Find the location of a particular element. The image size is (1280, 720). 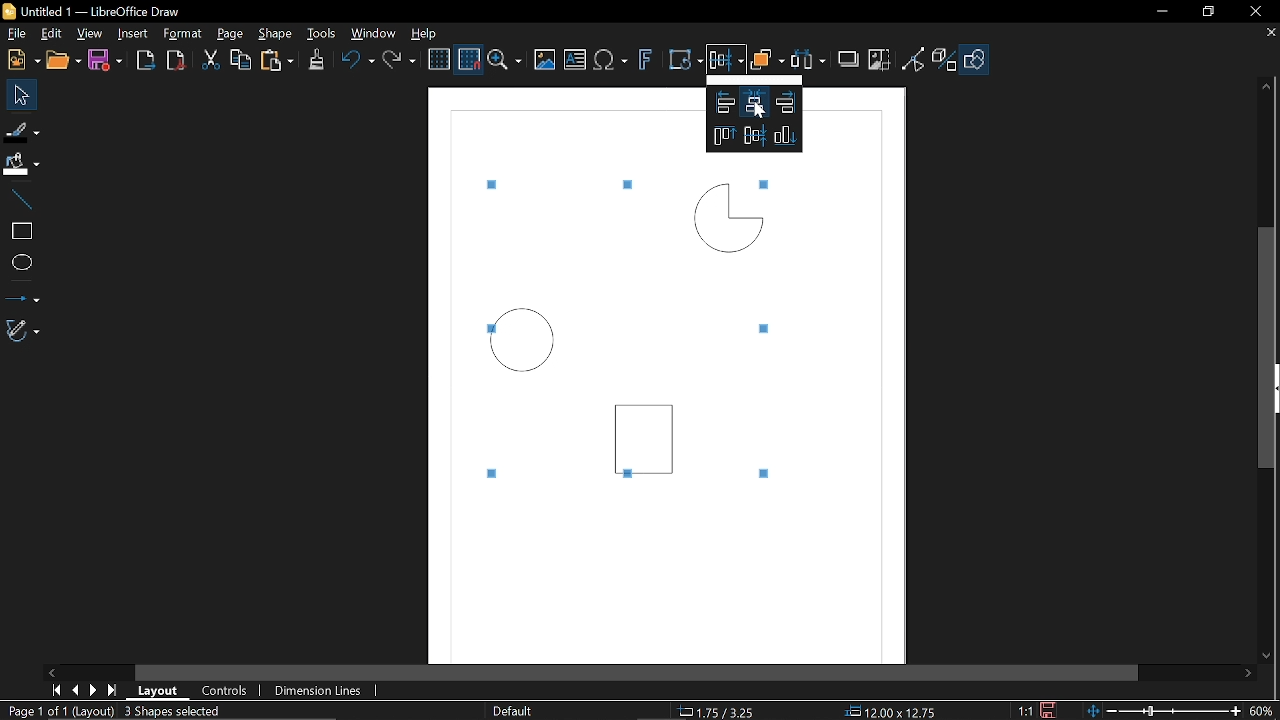

Align is located at coordinates (726, 63).